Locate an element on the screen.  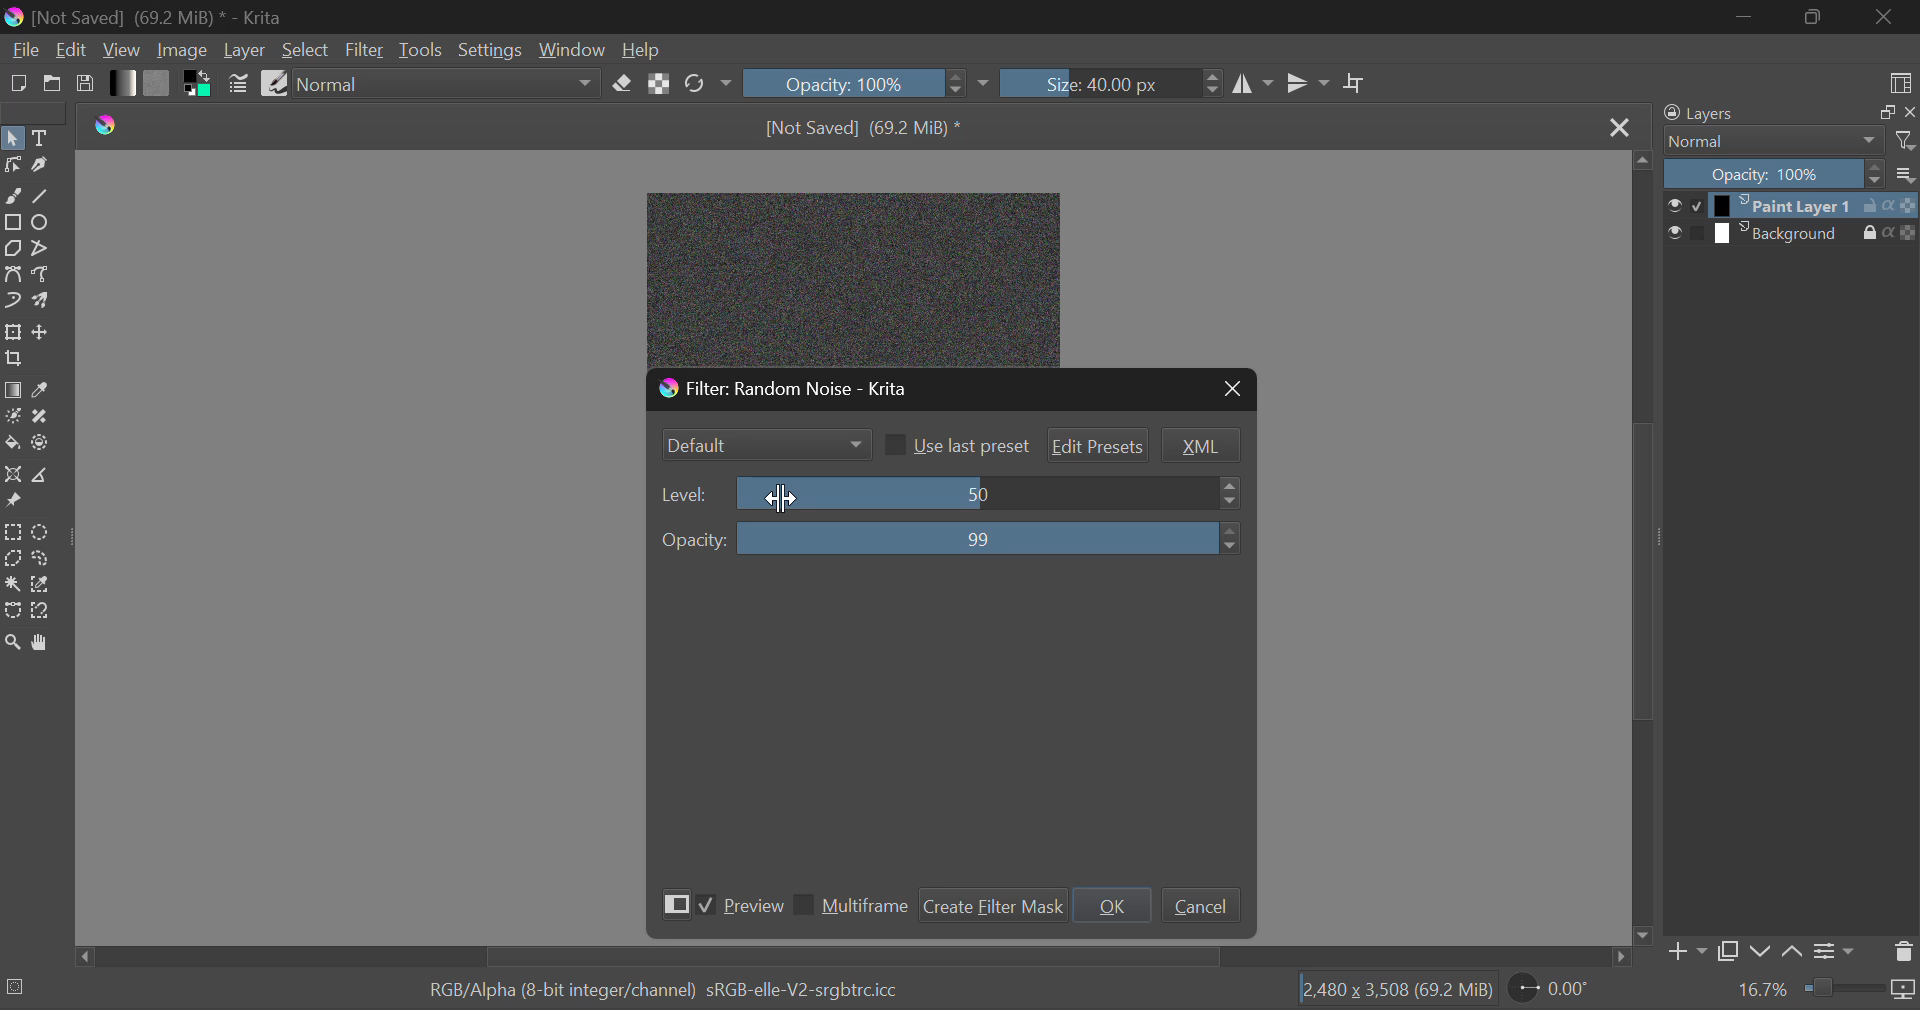
Lock Alpha is located at coordinates (659, 83).